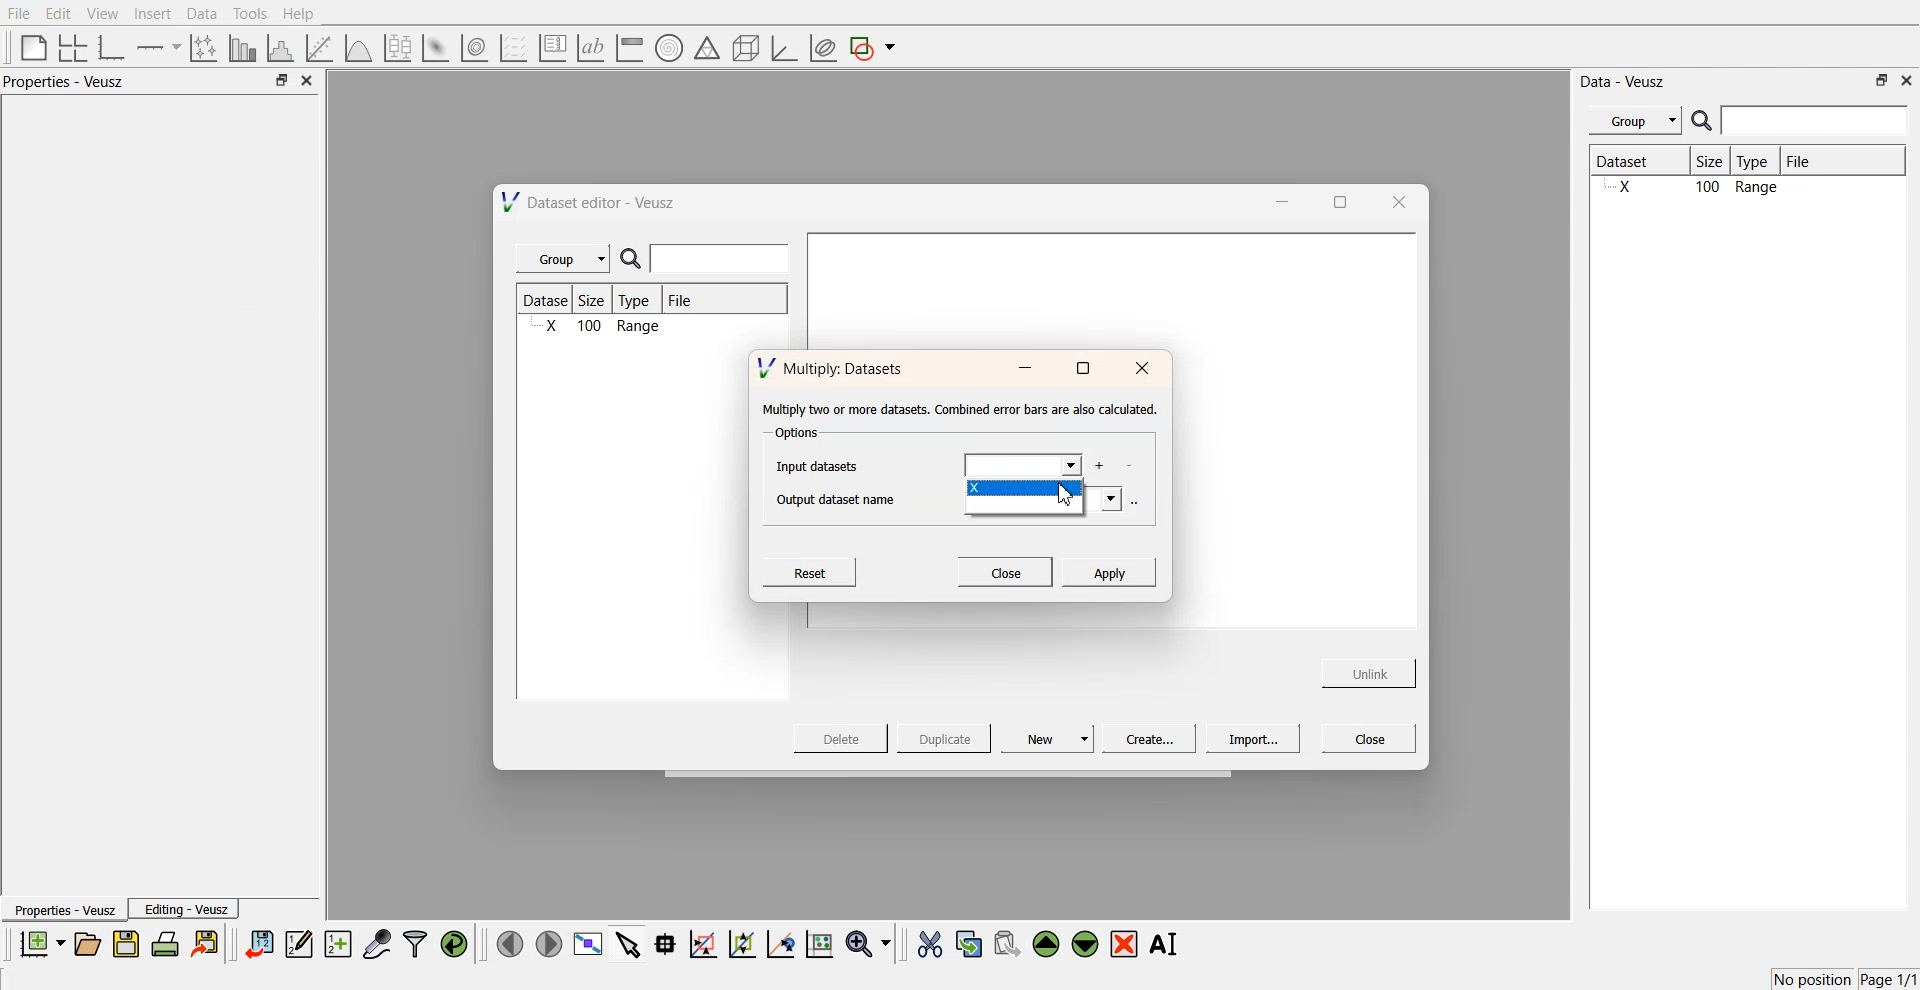  Describe the element at coordinates (822, 49) in the screenshot. I see `plot covariance ellipses` at that location.